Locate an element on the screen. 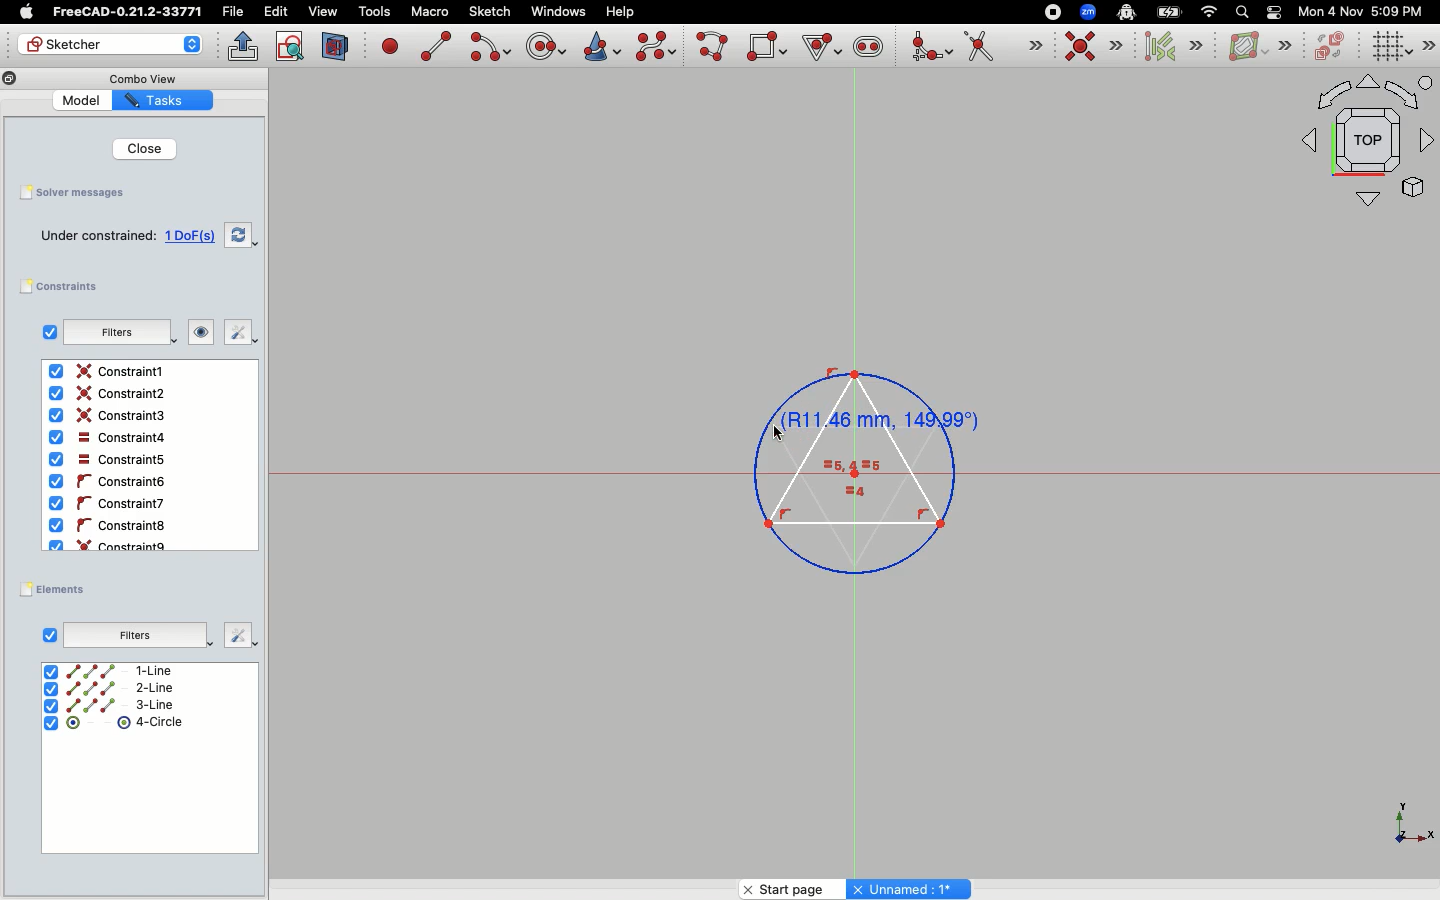  Constraint5 is located at coordinates (107, 460).